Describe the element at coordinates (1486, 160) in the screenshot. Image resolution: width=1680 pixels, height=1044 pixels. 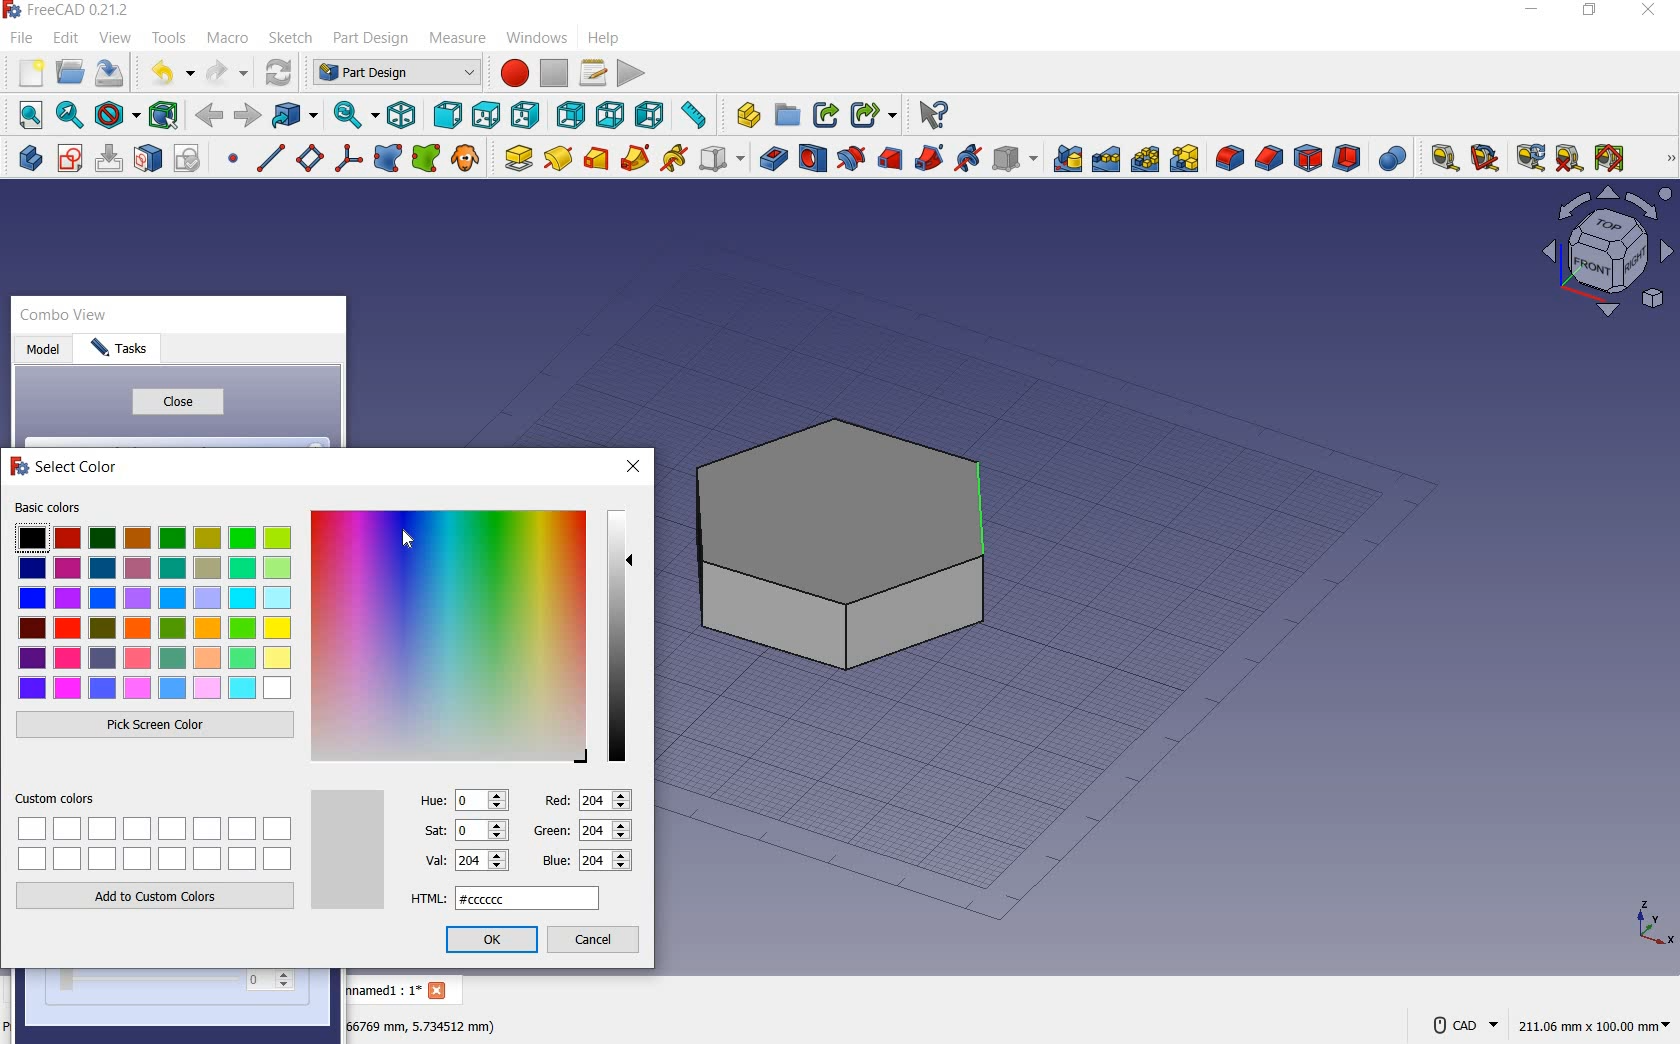
I see `measure angular` at that location.